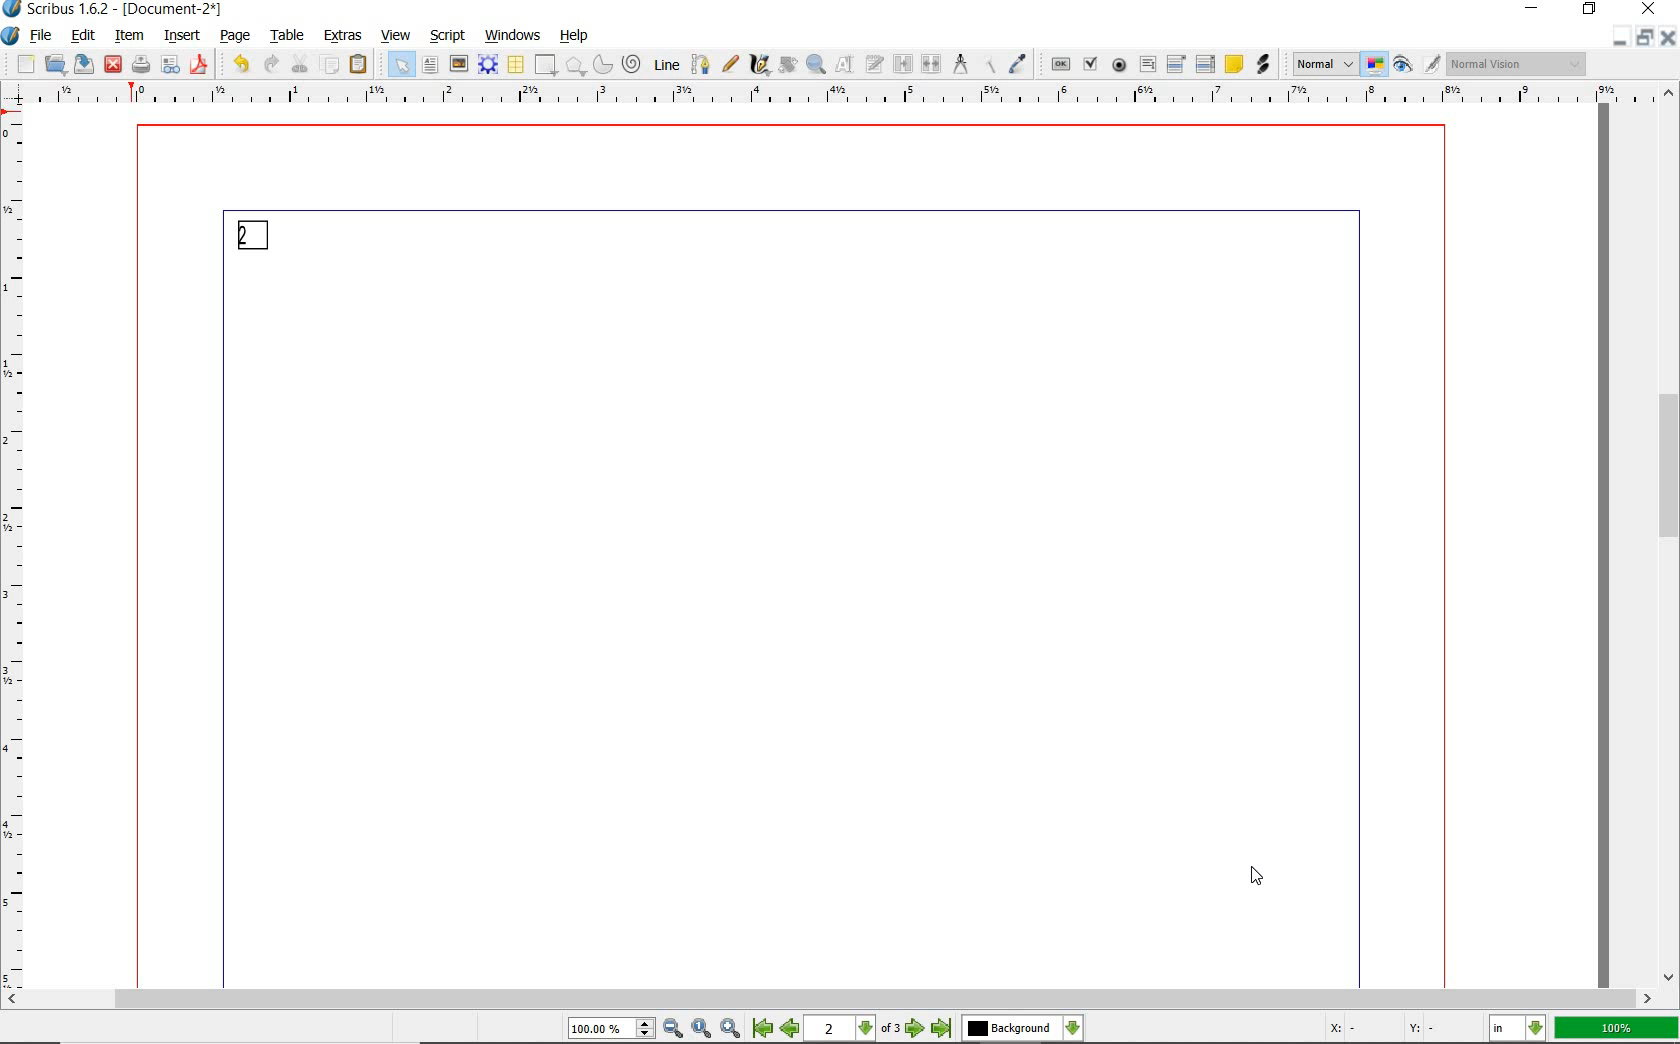 The height and width of the screenshot is (1044, 1680). What do you see at coordinates (343, 36) in the screenshot?
I see `extras` at bounding box center [343, 36].